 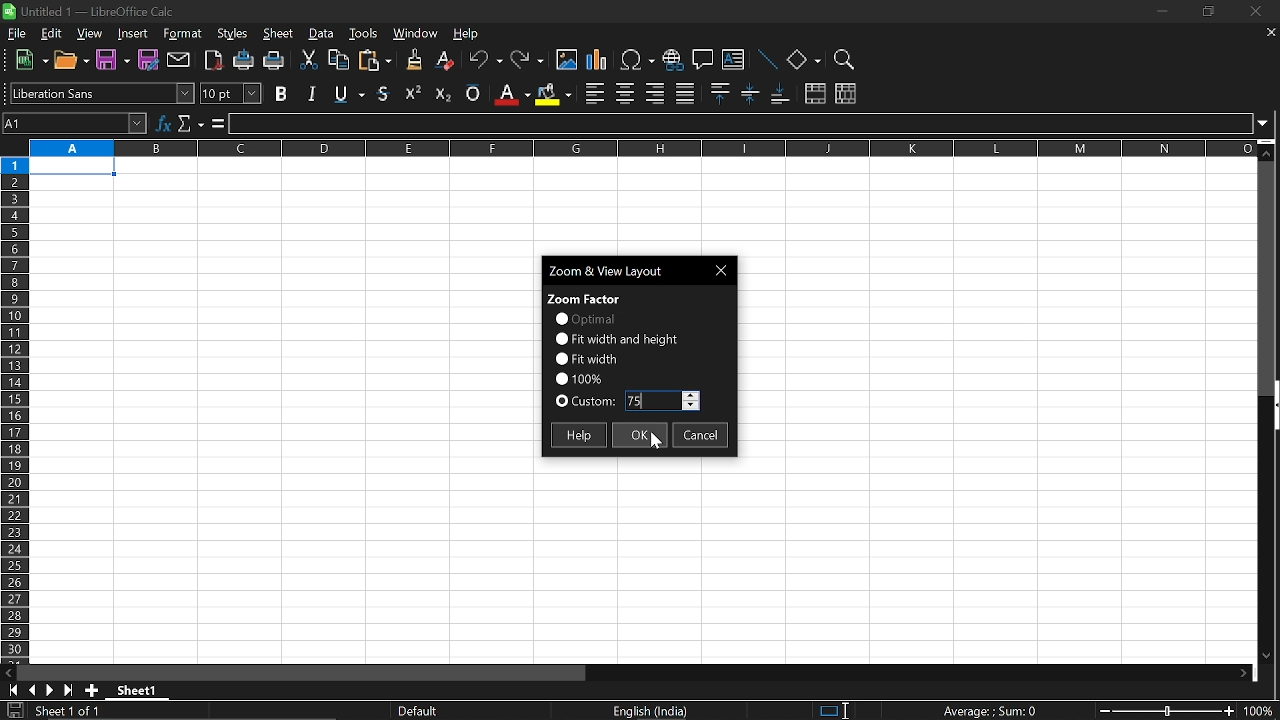 What do you see at coordinates (750, 93) in the screenshot?
I see `center vertically` at bounding box center [750, 93].